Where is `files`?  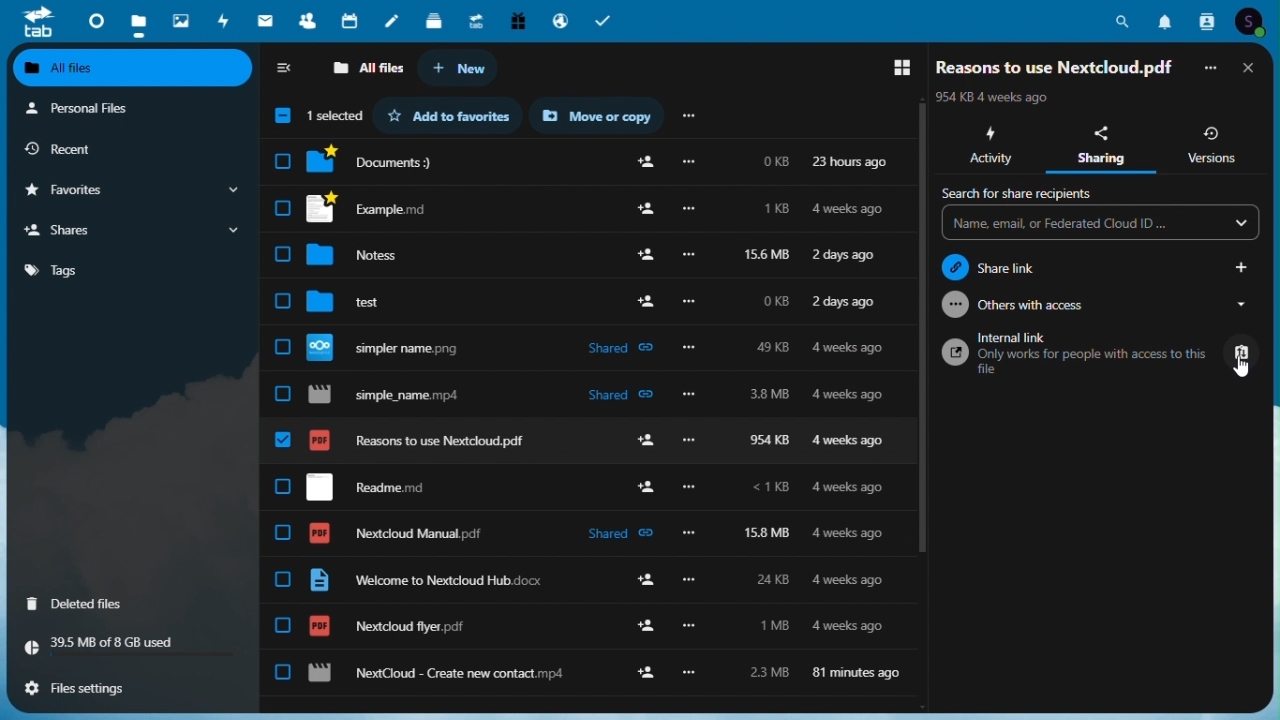 files is located at coordinates (139, 21).